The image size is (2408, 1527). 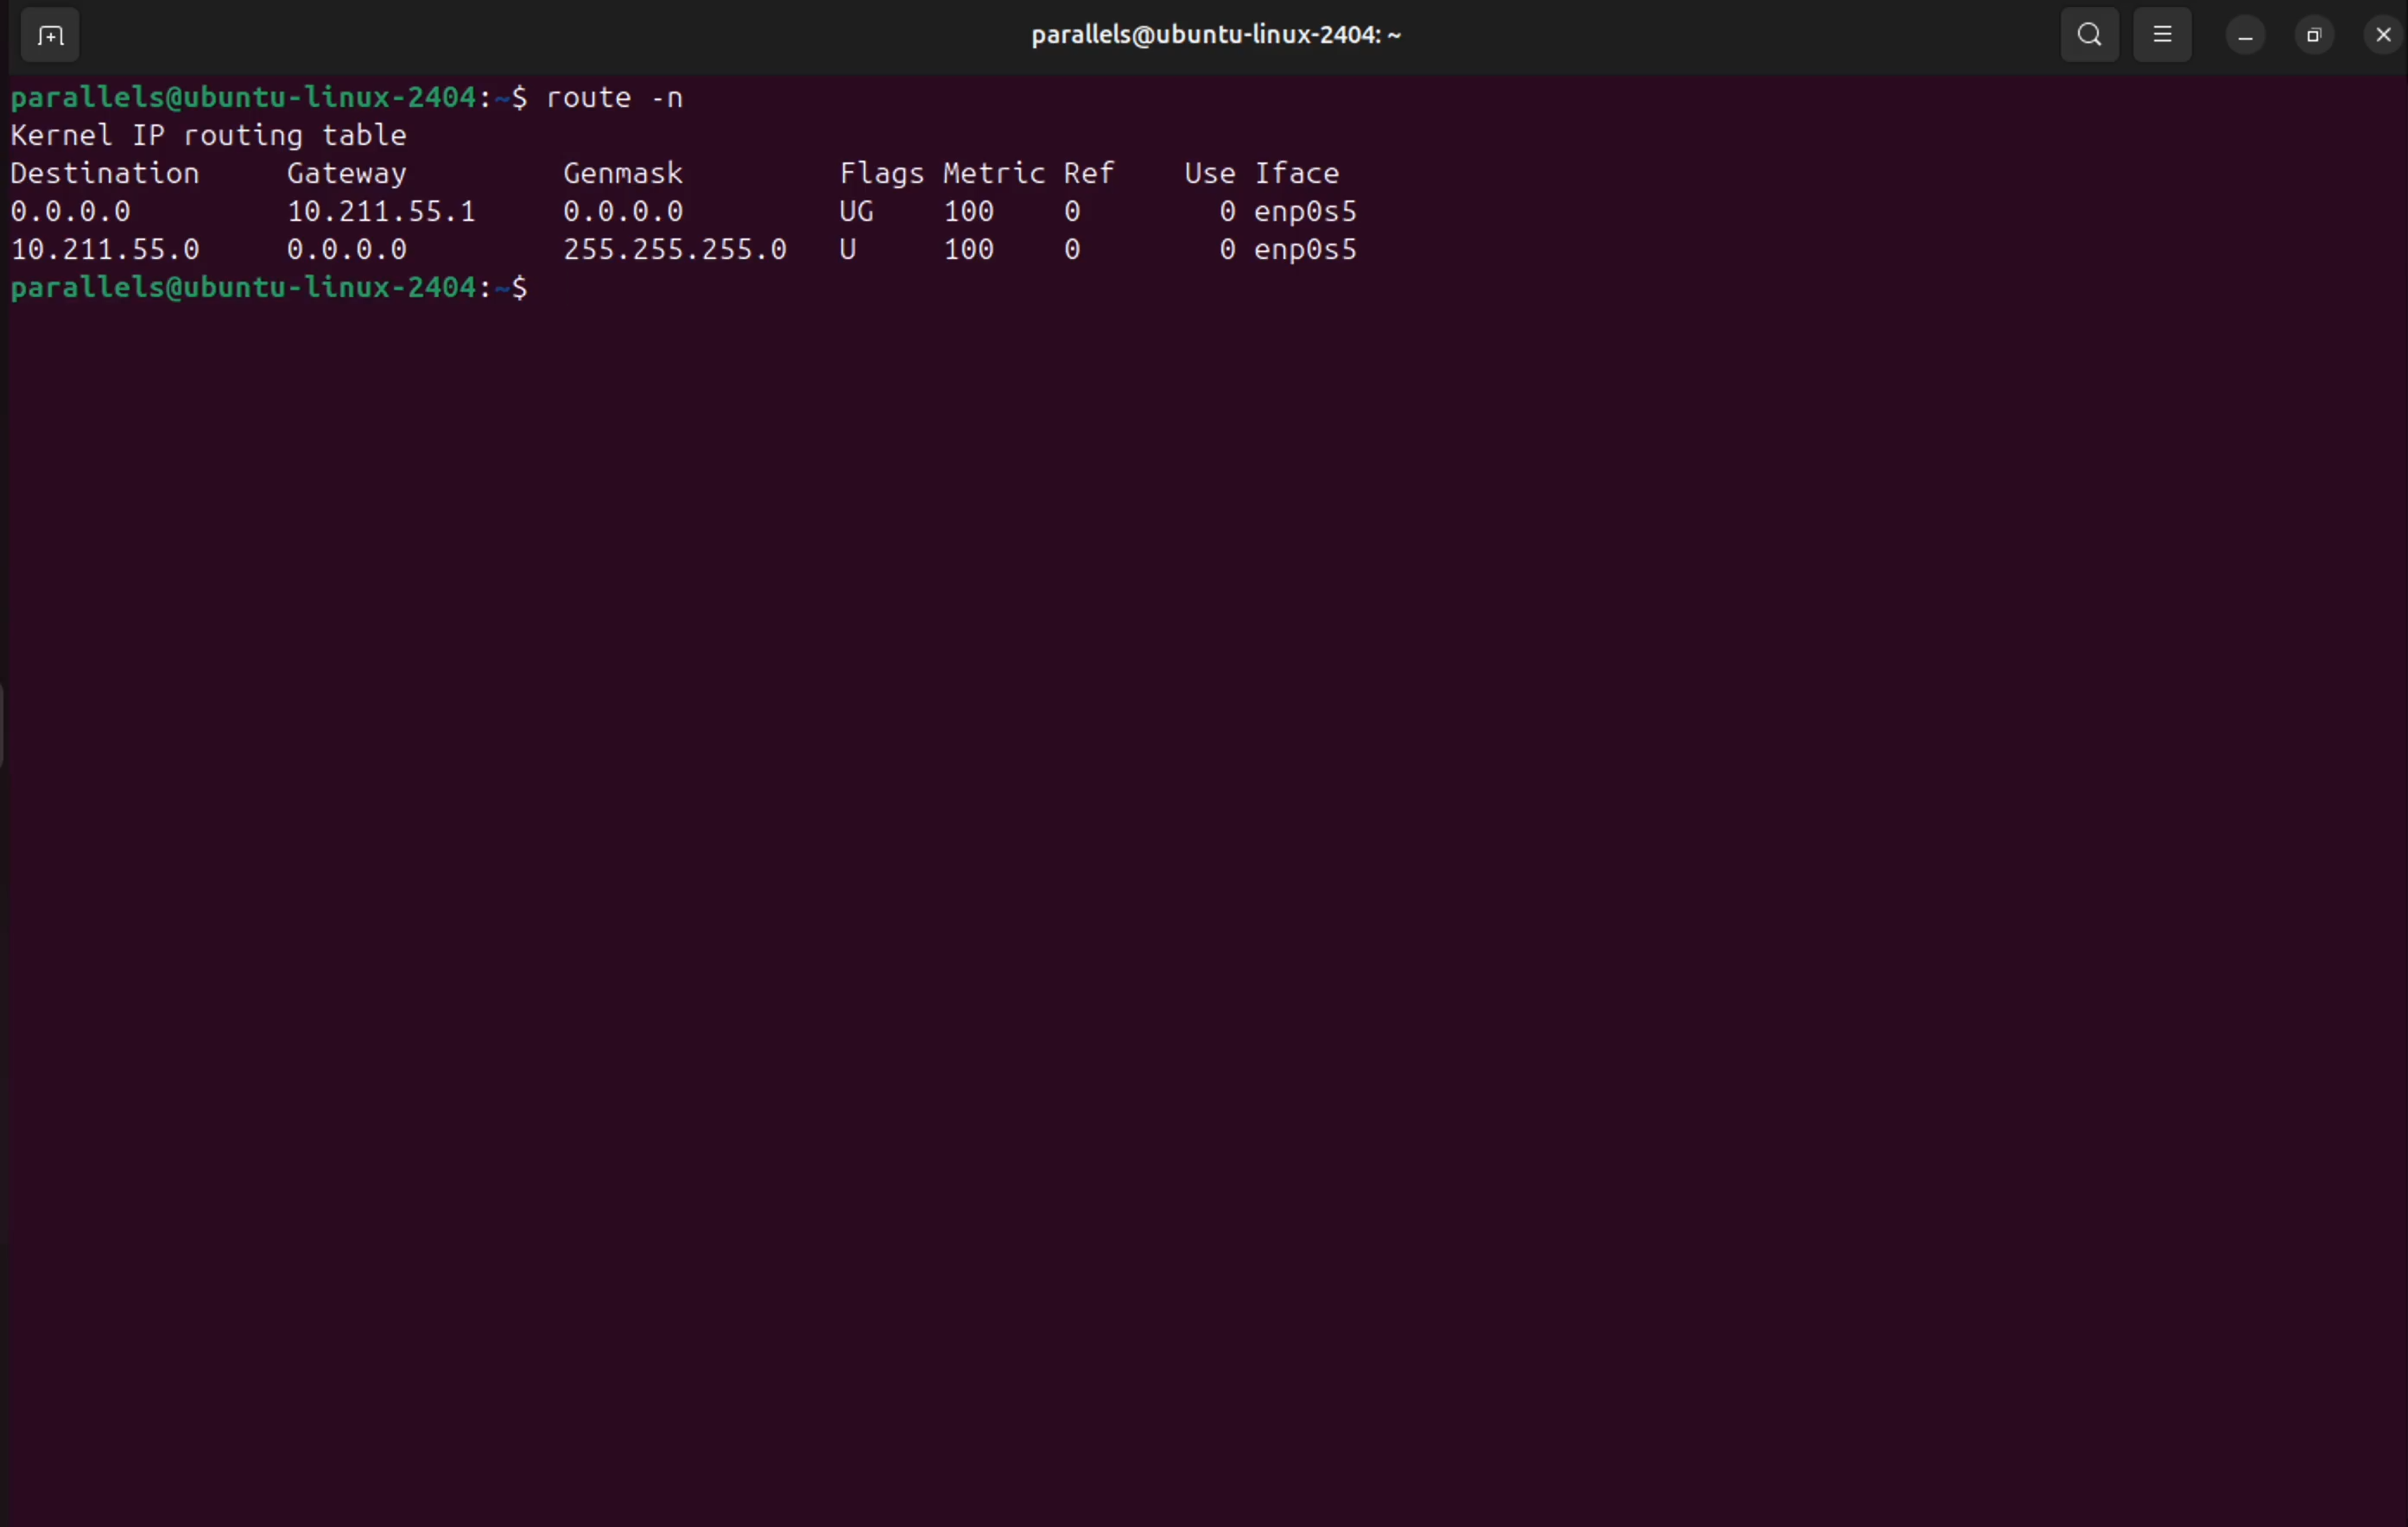 What do you see at coordinates (1027, 255) in the screenshot?
I see `100 0` at bounding box center [1027, 255].